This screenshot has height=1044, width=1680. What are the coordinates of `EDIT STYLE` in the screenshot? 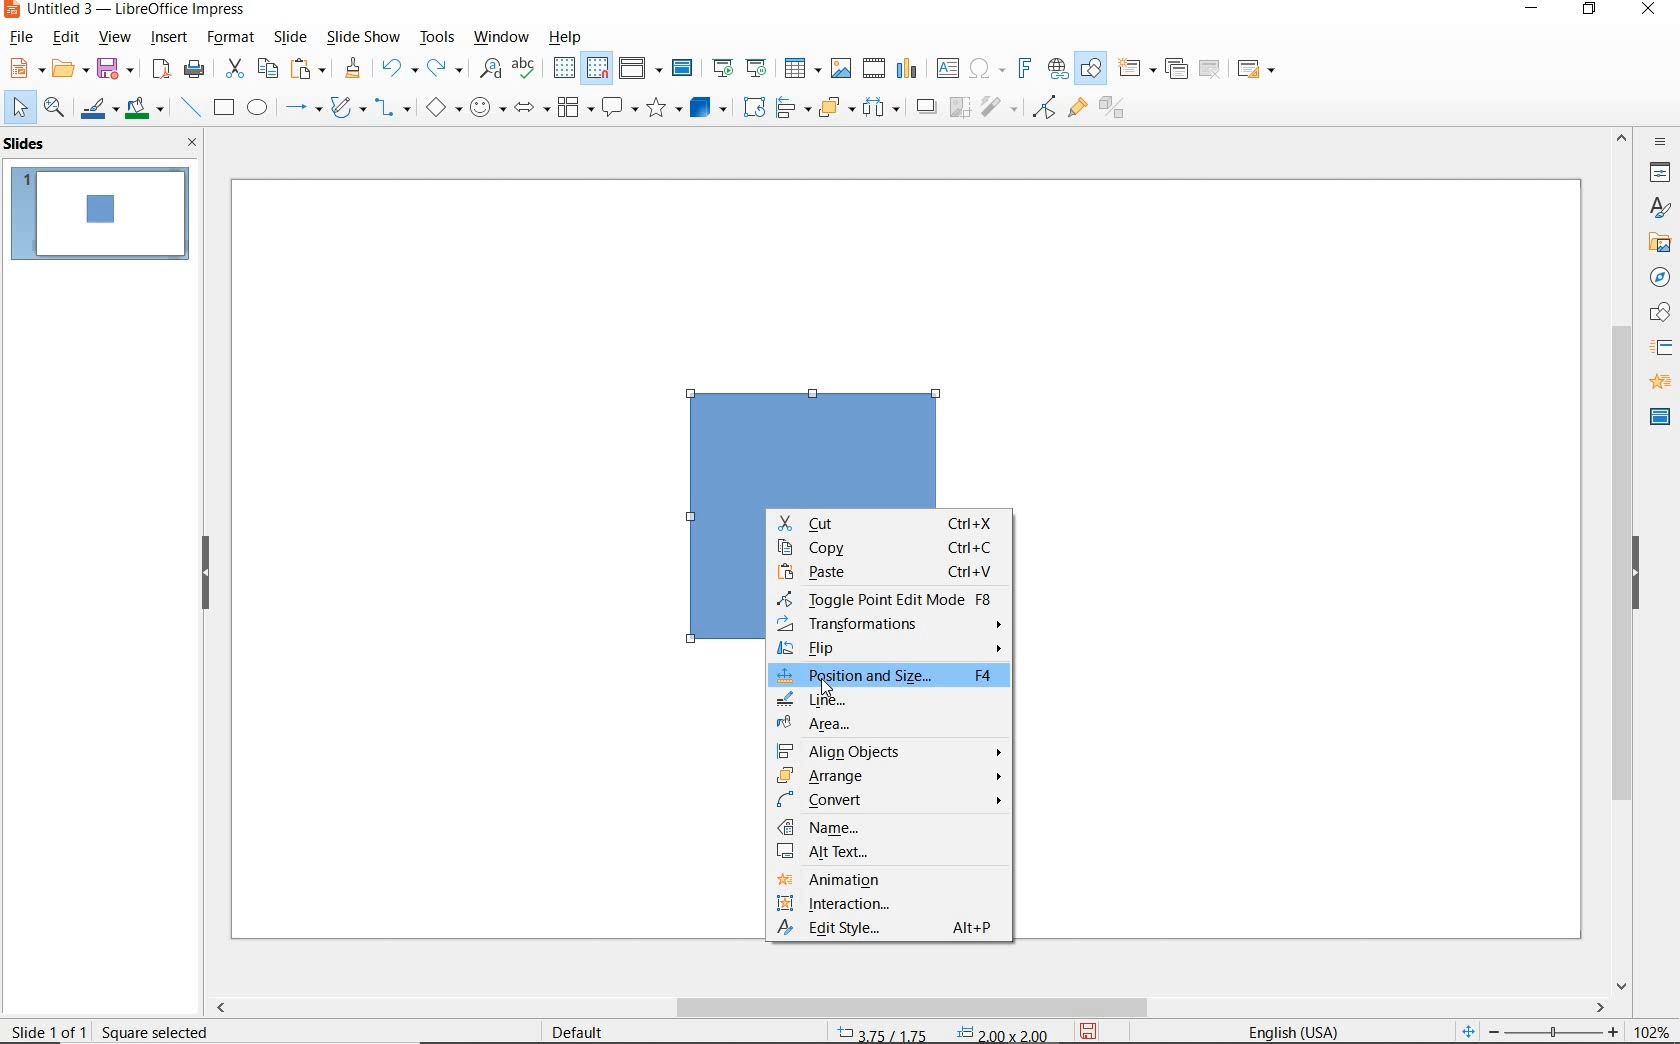 It's located at (888, 929).